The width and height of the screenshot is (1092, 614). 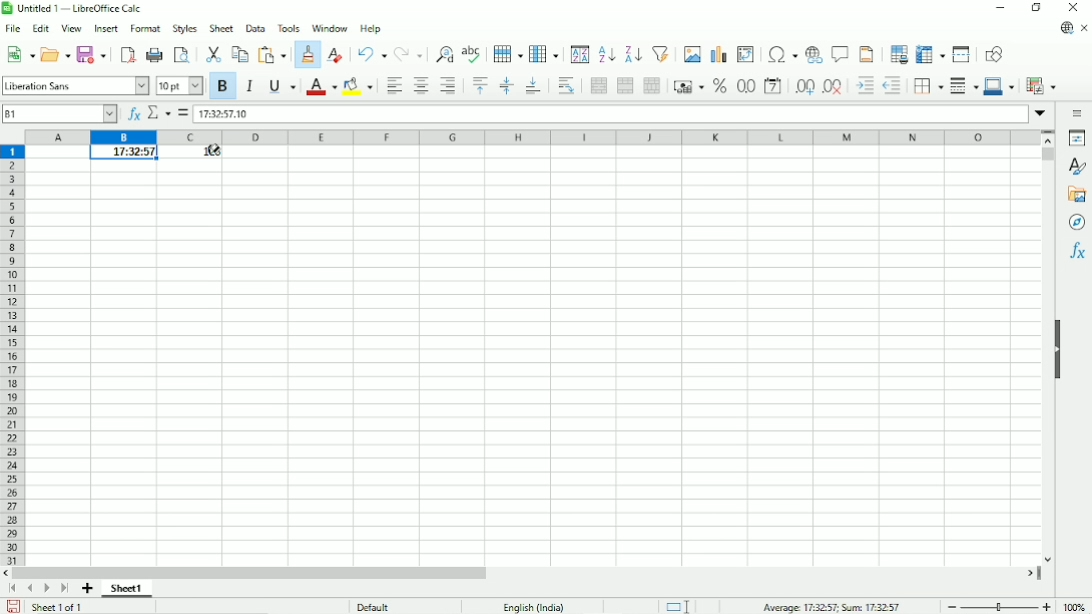 I want to click on Update available, so click(x=1065, y=29).